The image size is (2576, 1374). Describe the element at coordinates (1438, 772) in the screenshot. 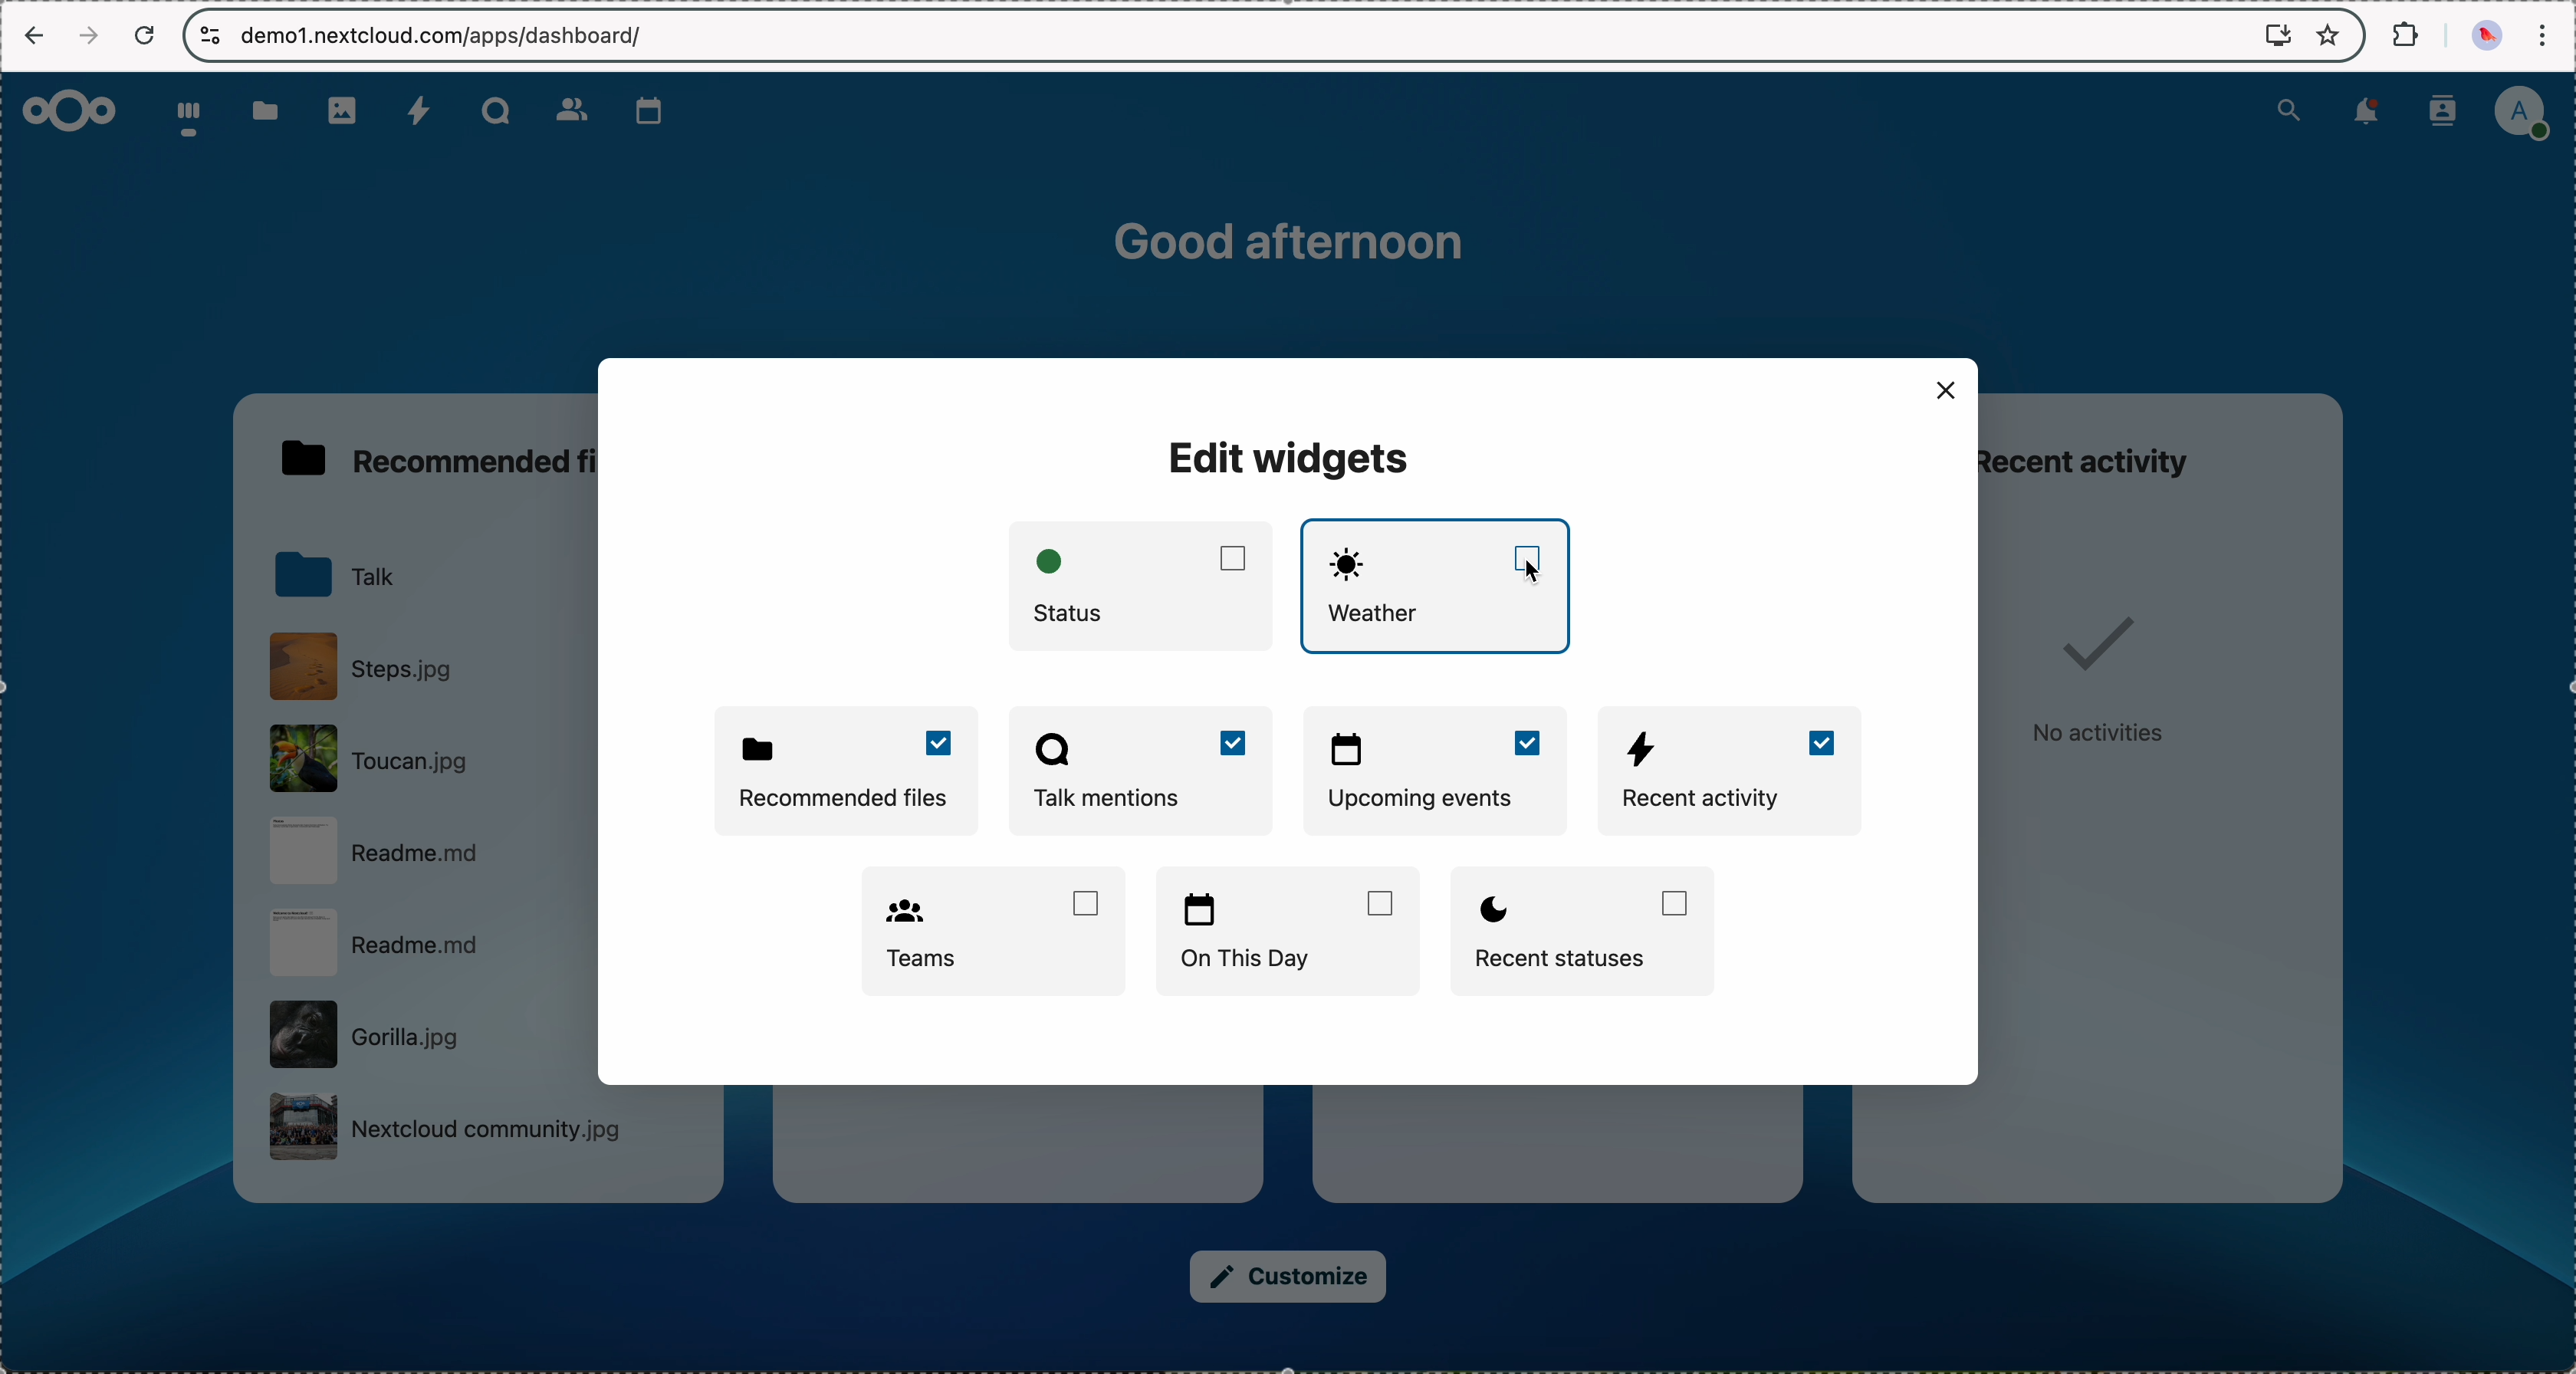

I see `enable upcoming events` at that location.